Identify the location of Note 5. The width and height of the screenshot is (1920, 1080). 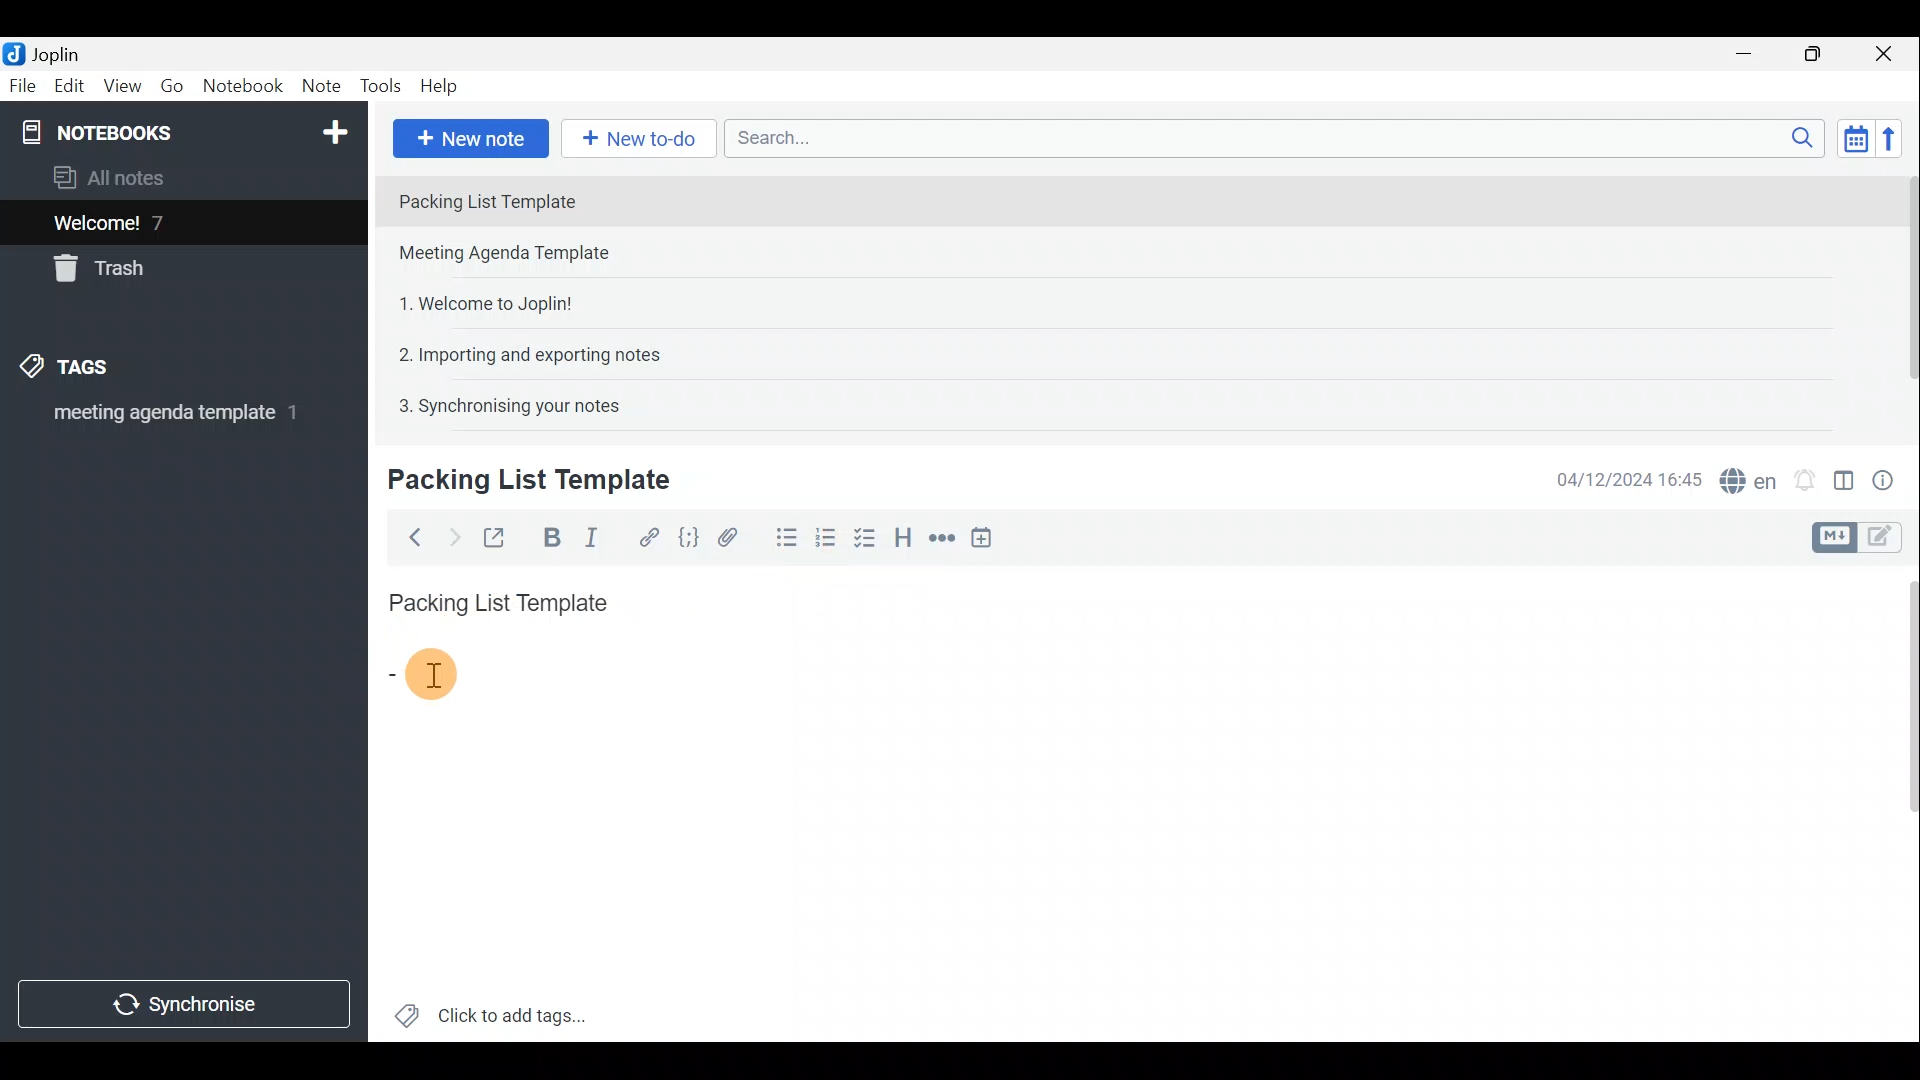
(501, 403).